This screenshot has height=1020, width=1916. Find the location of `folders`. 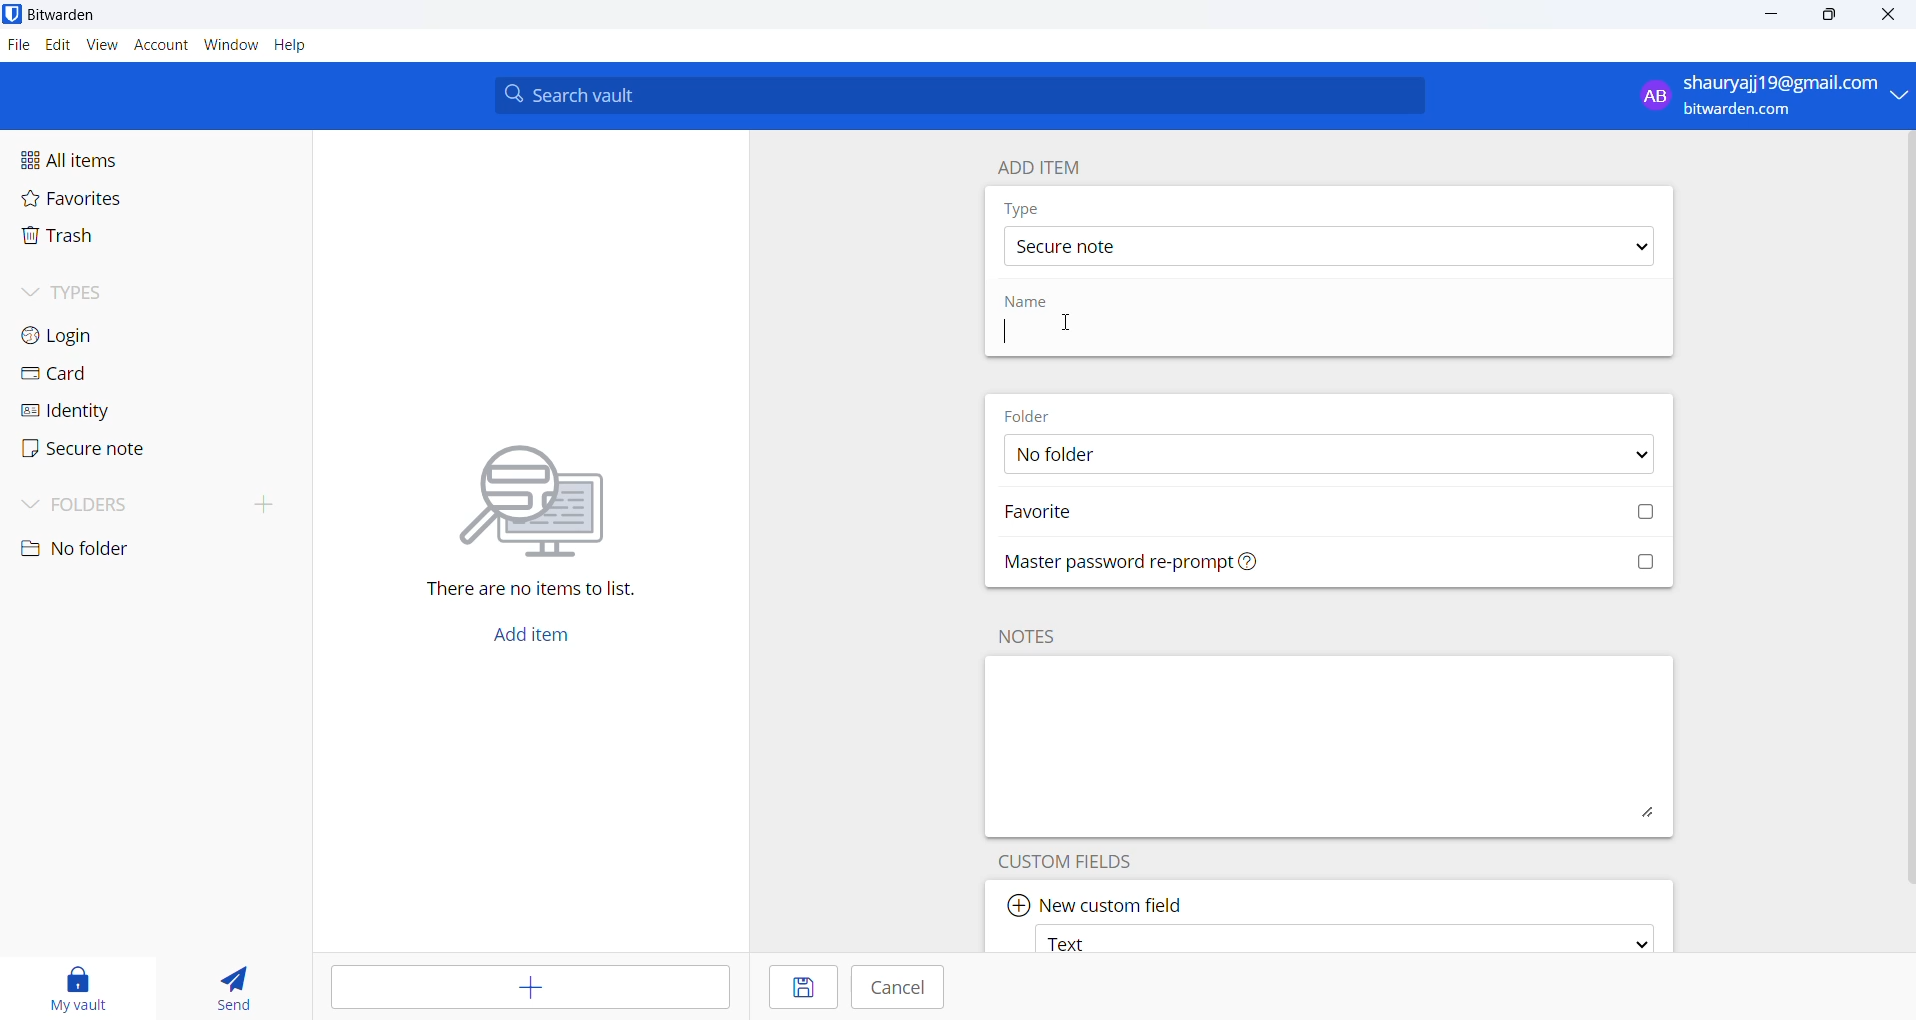

folders is located at coordinates (156, 508).